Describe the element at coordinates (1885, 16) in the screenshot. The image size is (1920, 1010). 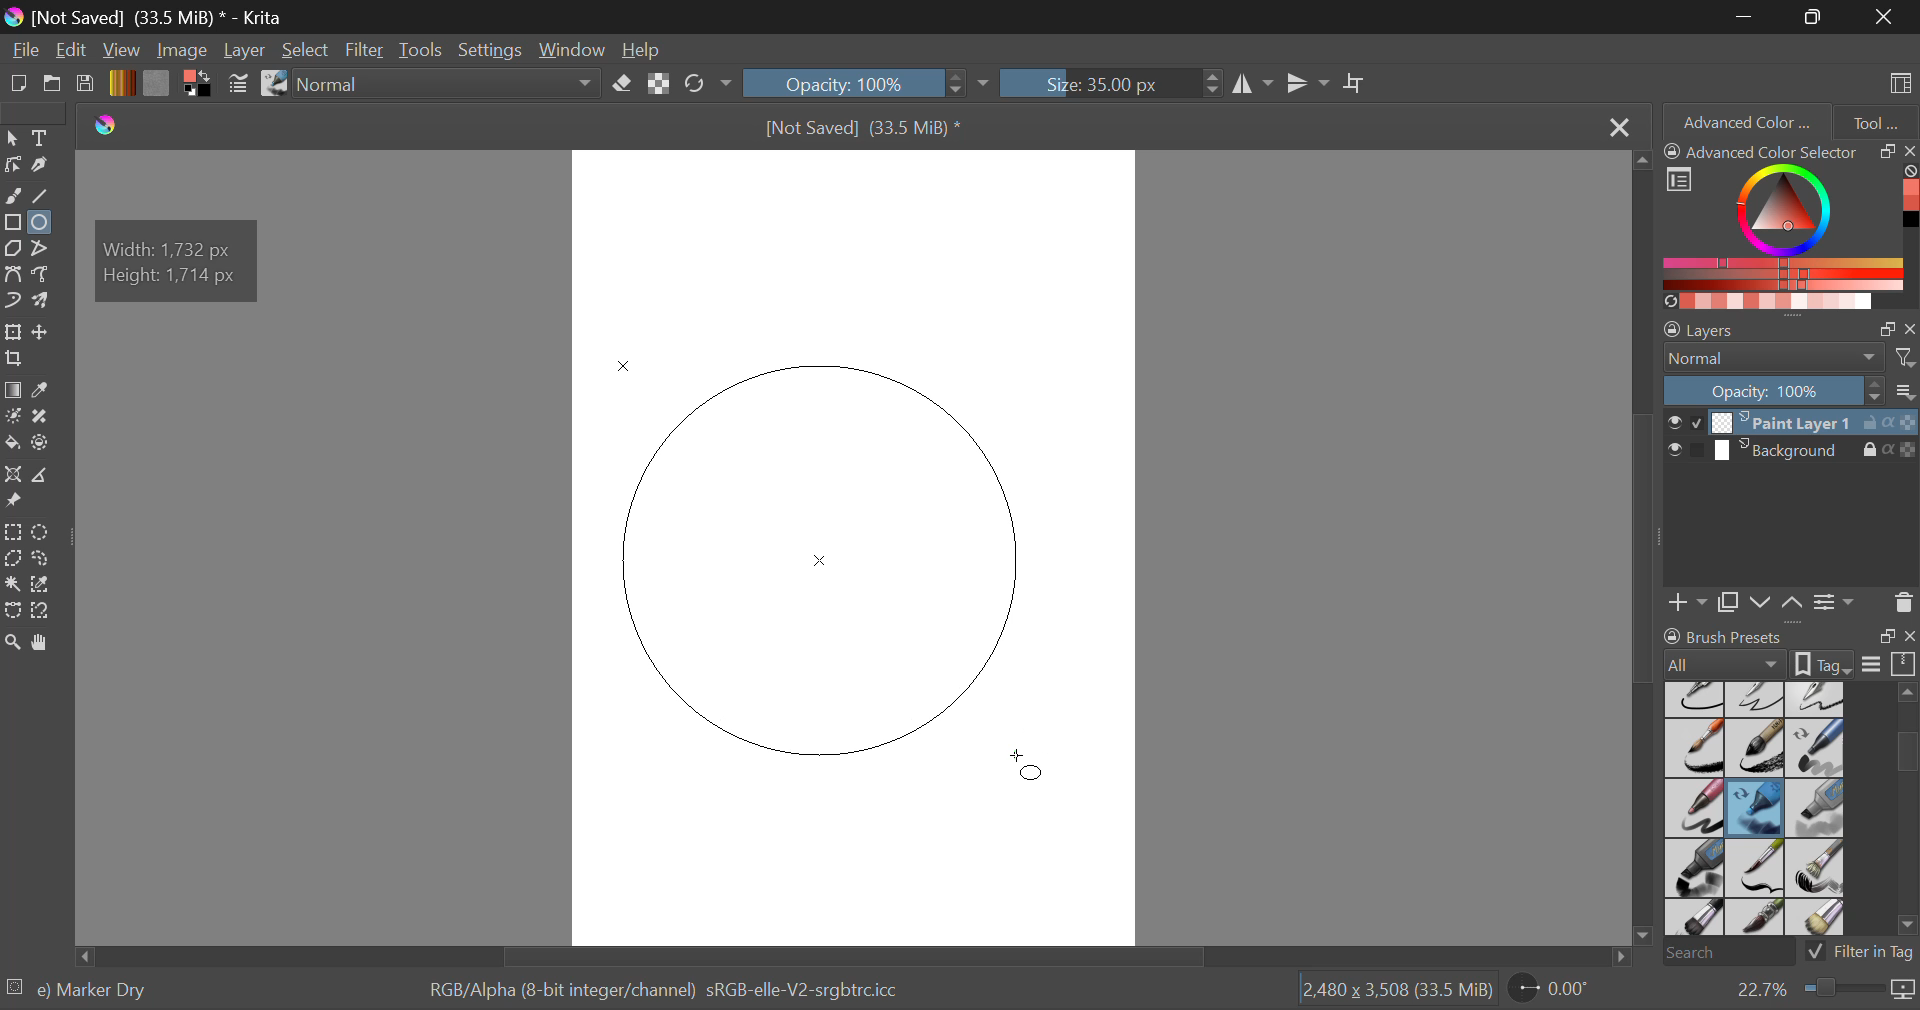
I see `Close` at that location.